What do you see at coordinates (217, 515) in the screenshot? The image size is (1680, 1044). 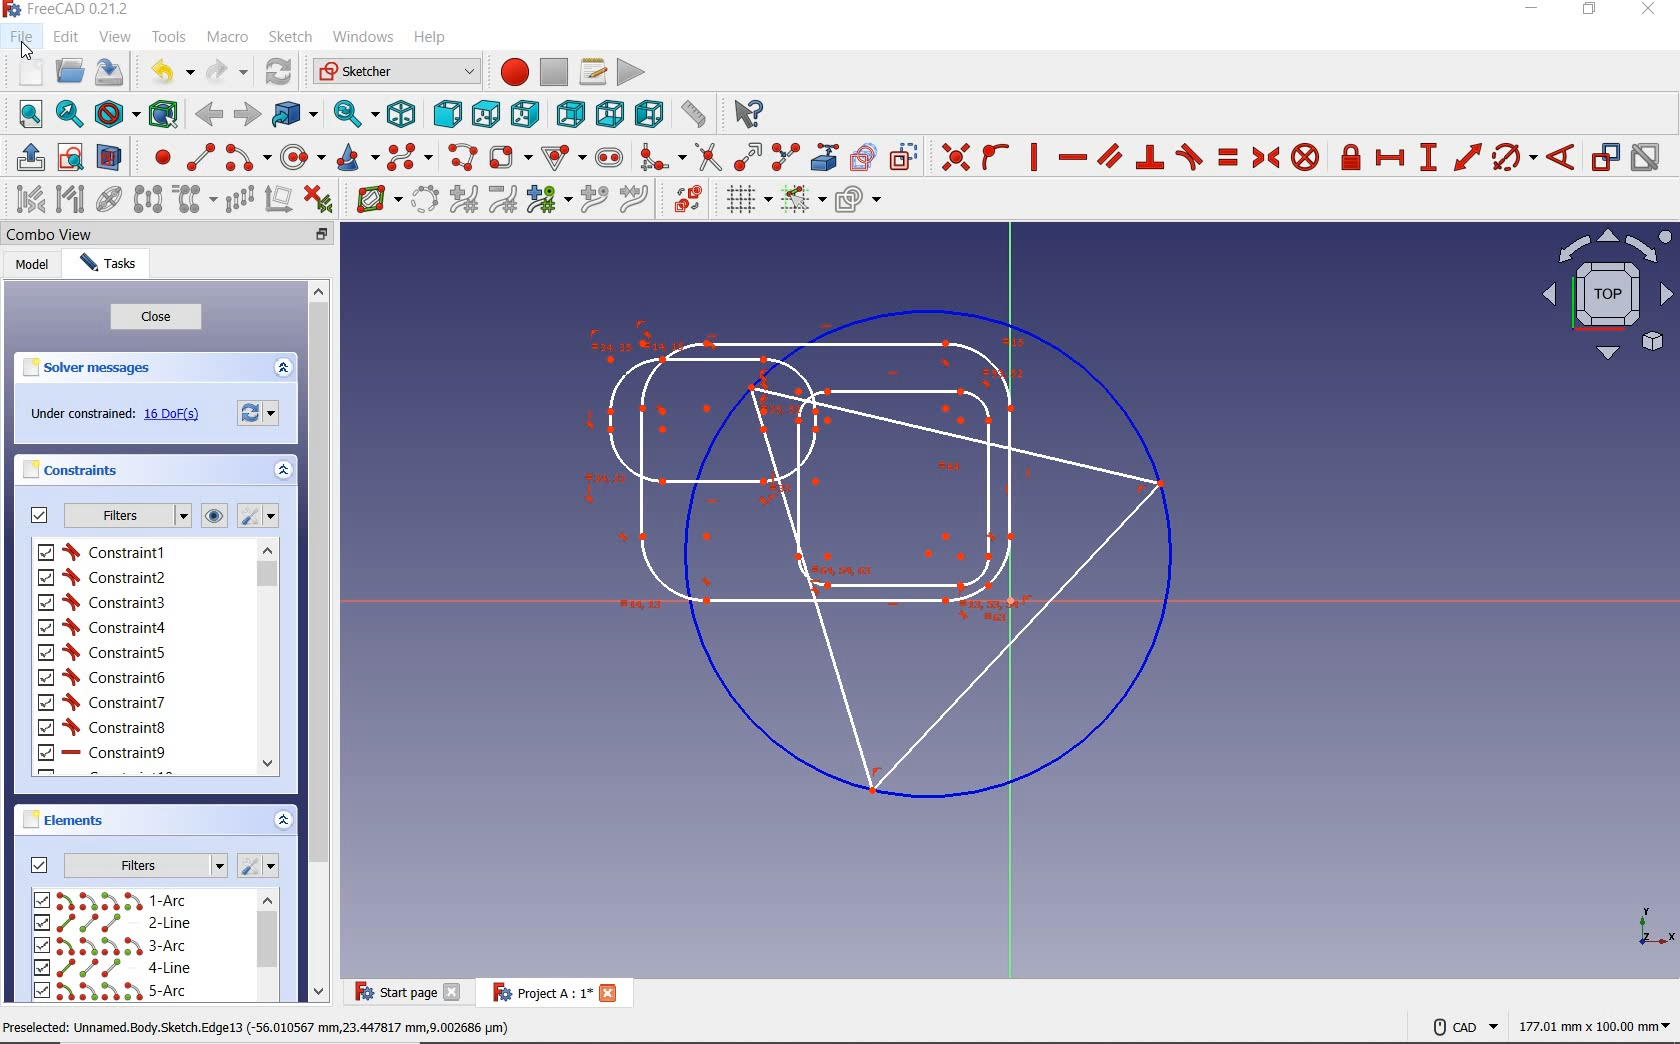 I see `show/hide all listed constraints from 3D view` at bounding box center [217, 515].